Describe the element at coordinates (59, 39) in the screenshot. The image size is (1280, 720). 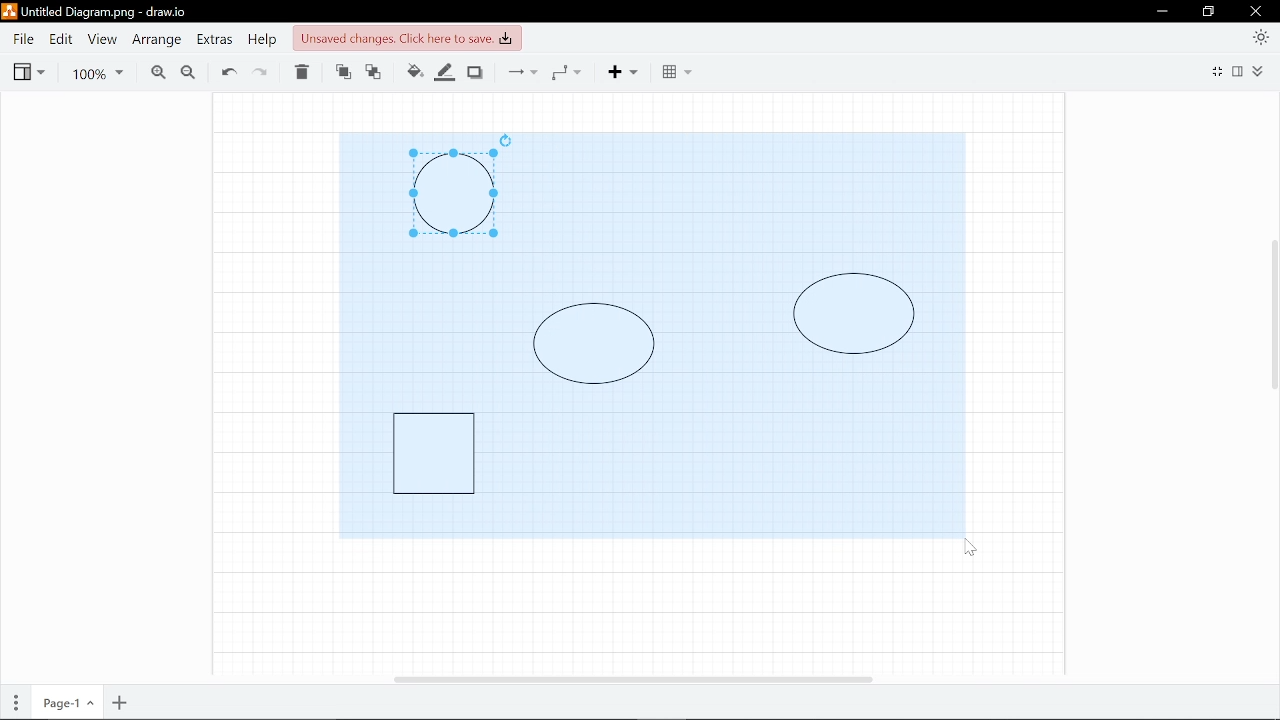
I see `Edit` at that location.